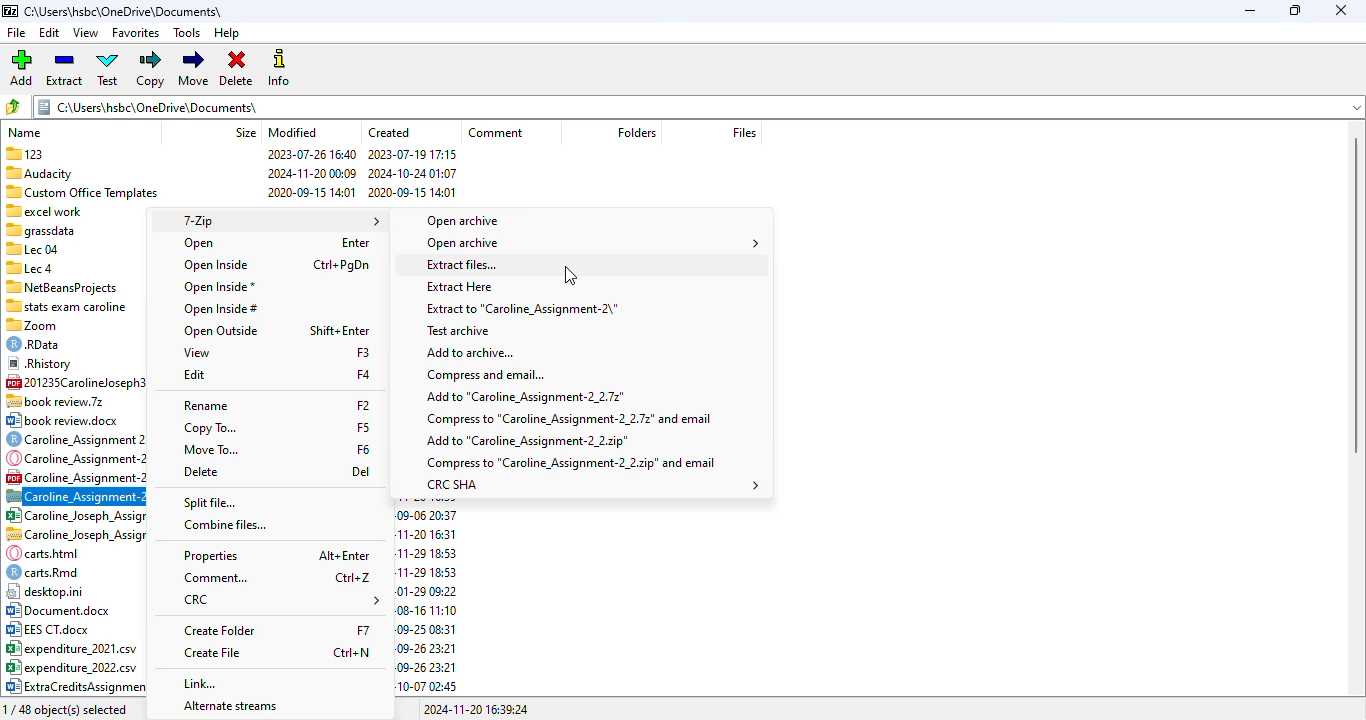 Image resolution: width=1366 pixels, height=720 pixels. What do you see at coordinates (364, 351) in the screenshot?
I see `shortcut for view` at bounding box center [364, 351].